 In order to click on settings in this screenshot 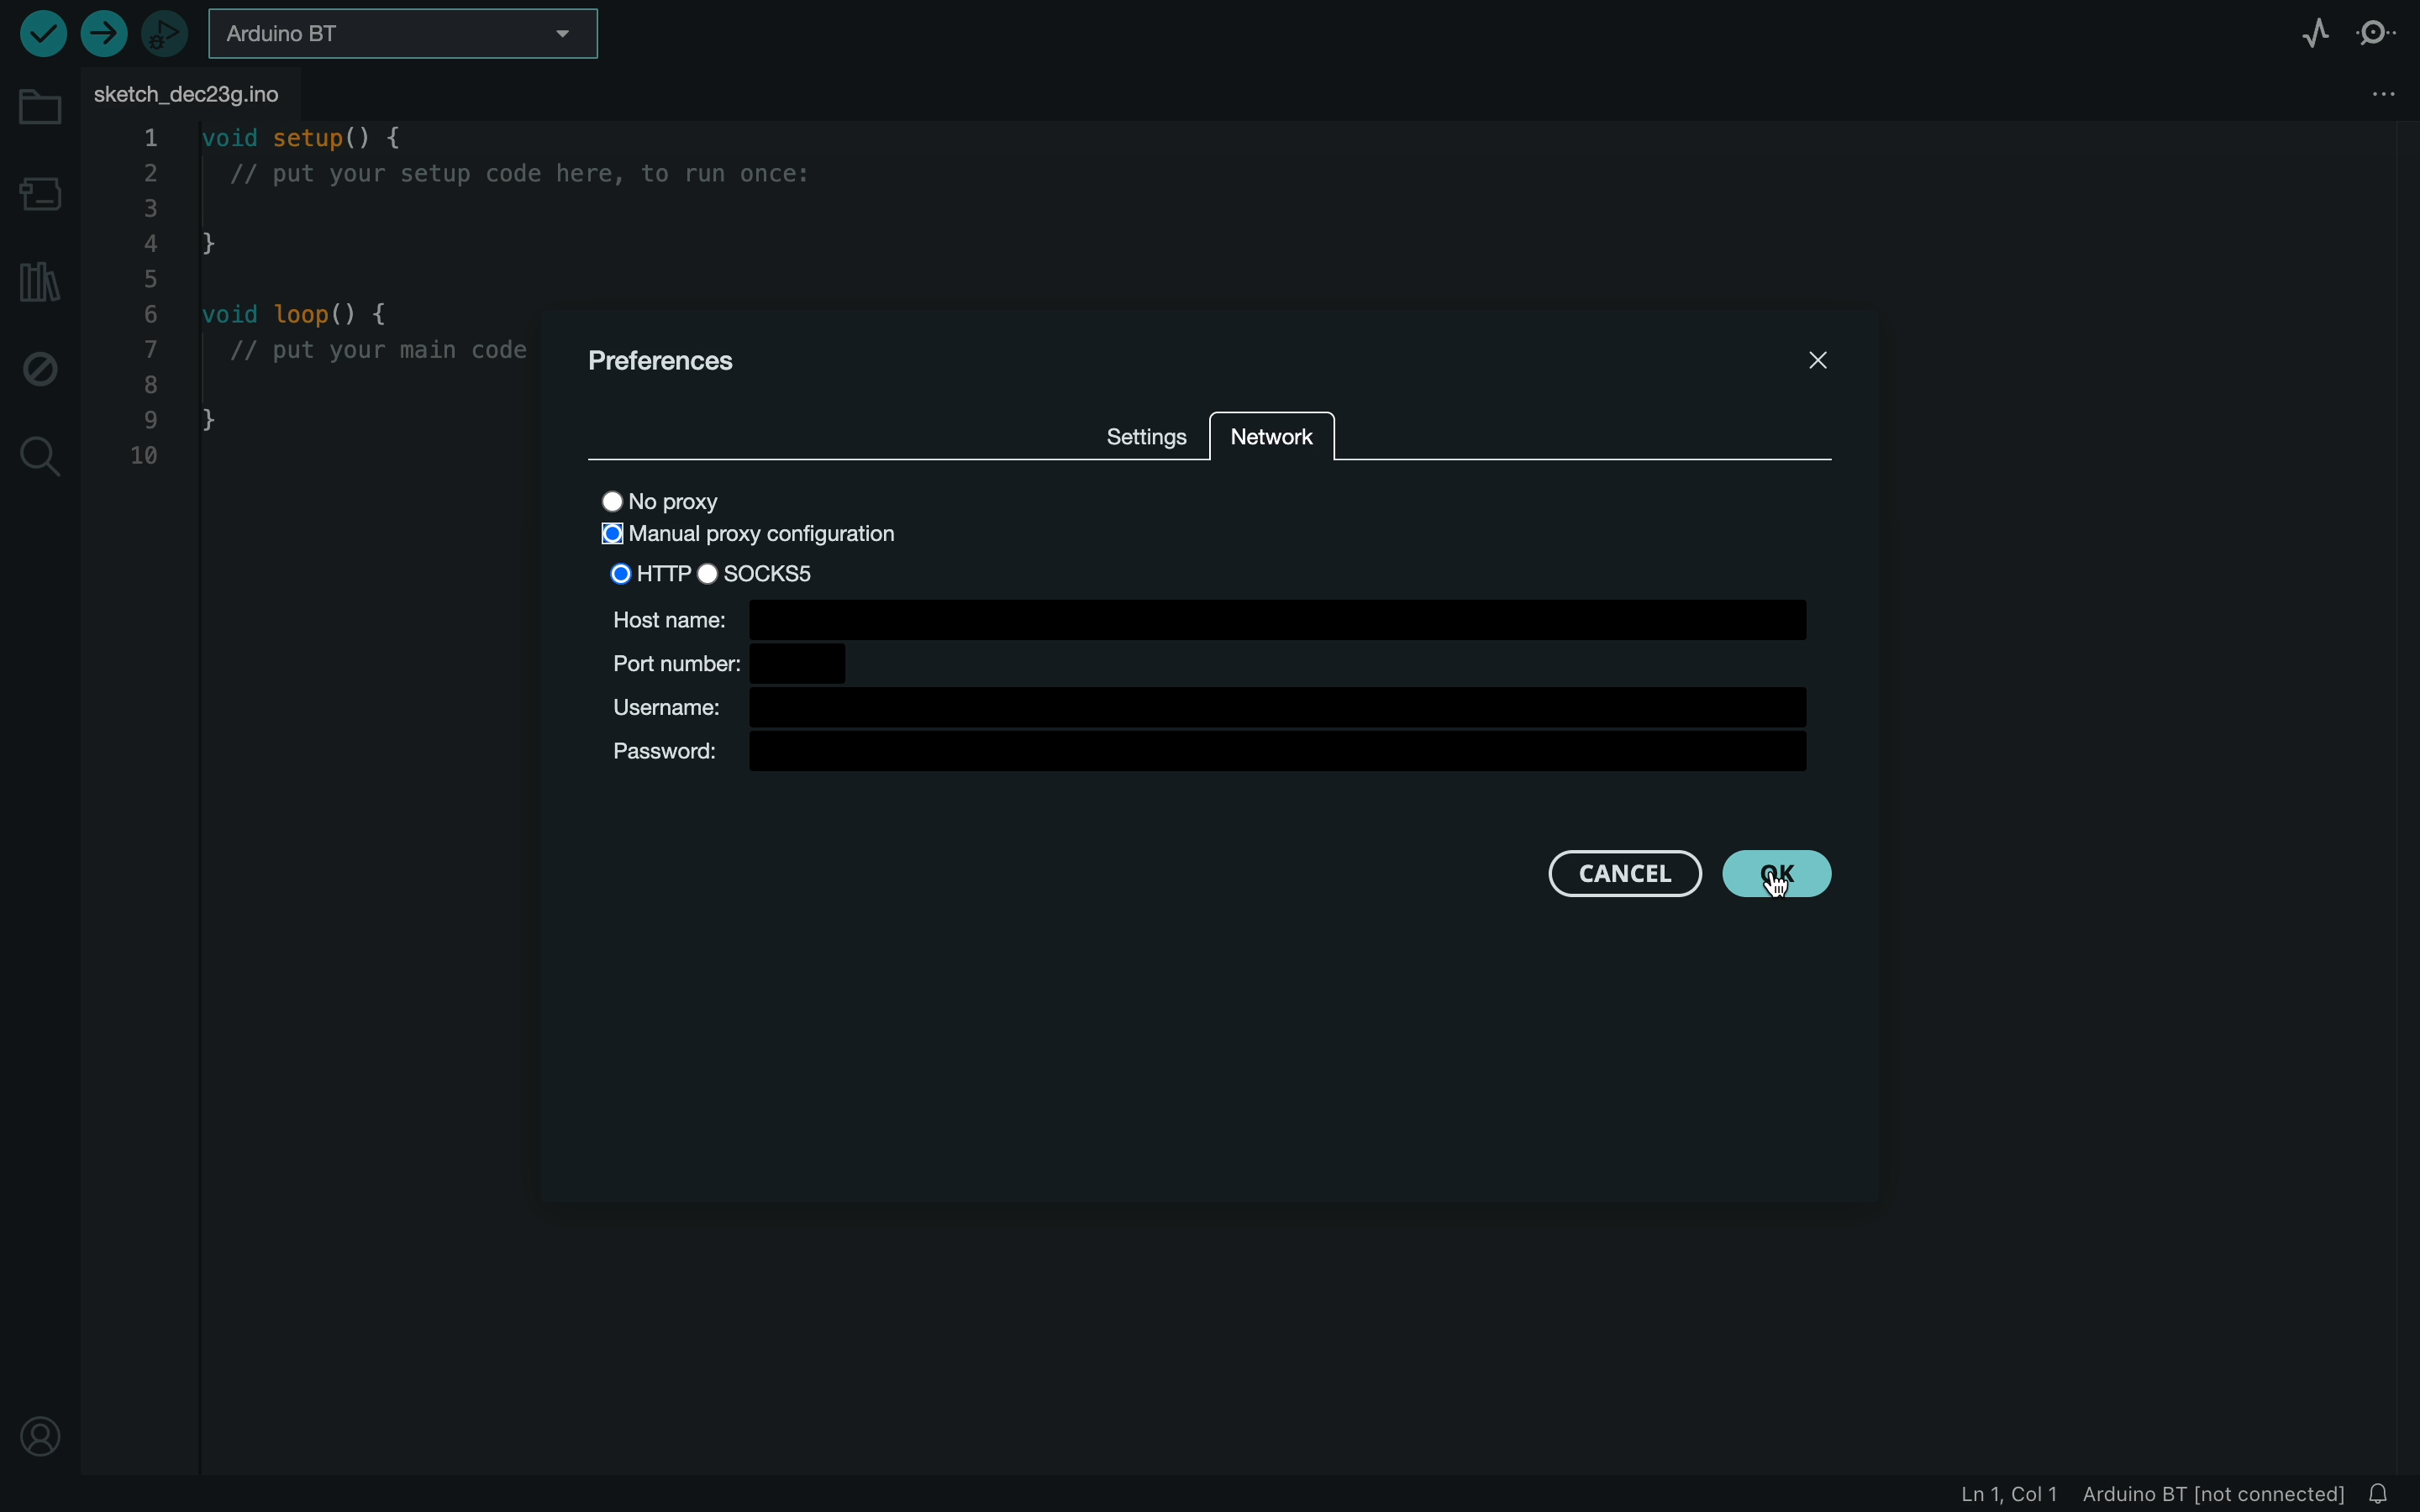, I will do `click(1145, 437)`.